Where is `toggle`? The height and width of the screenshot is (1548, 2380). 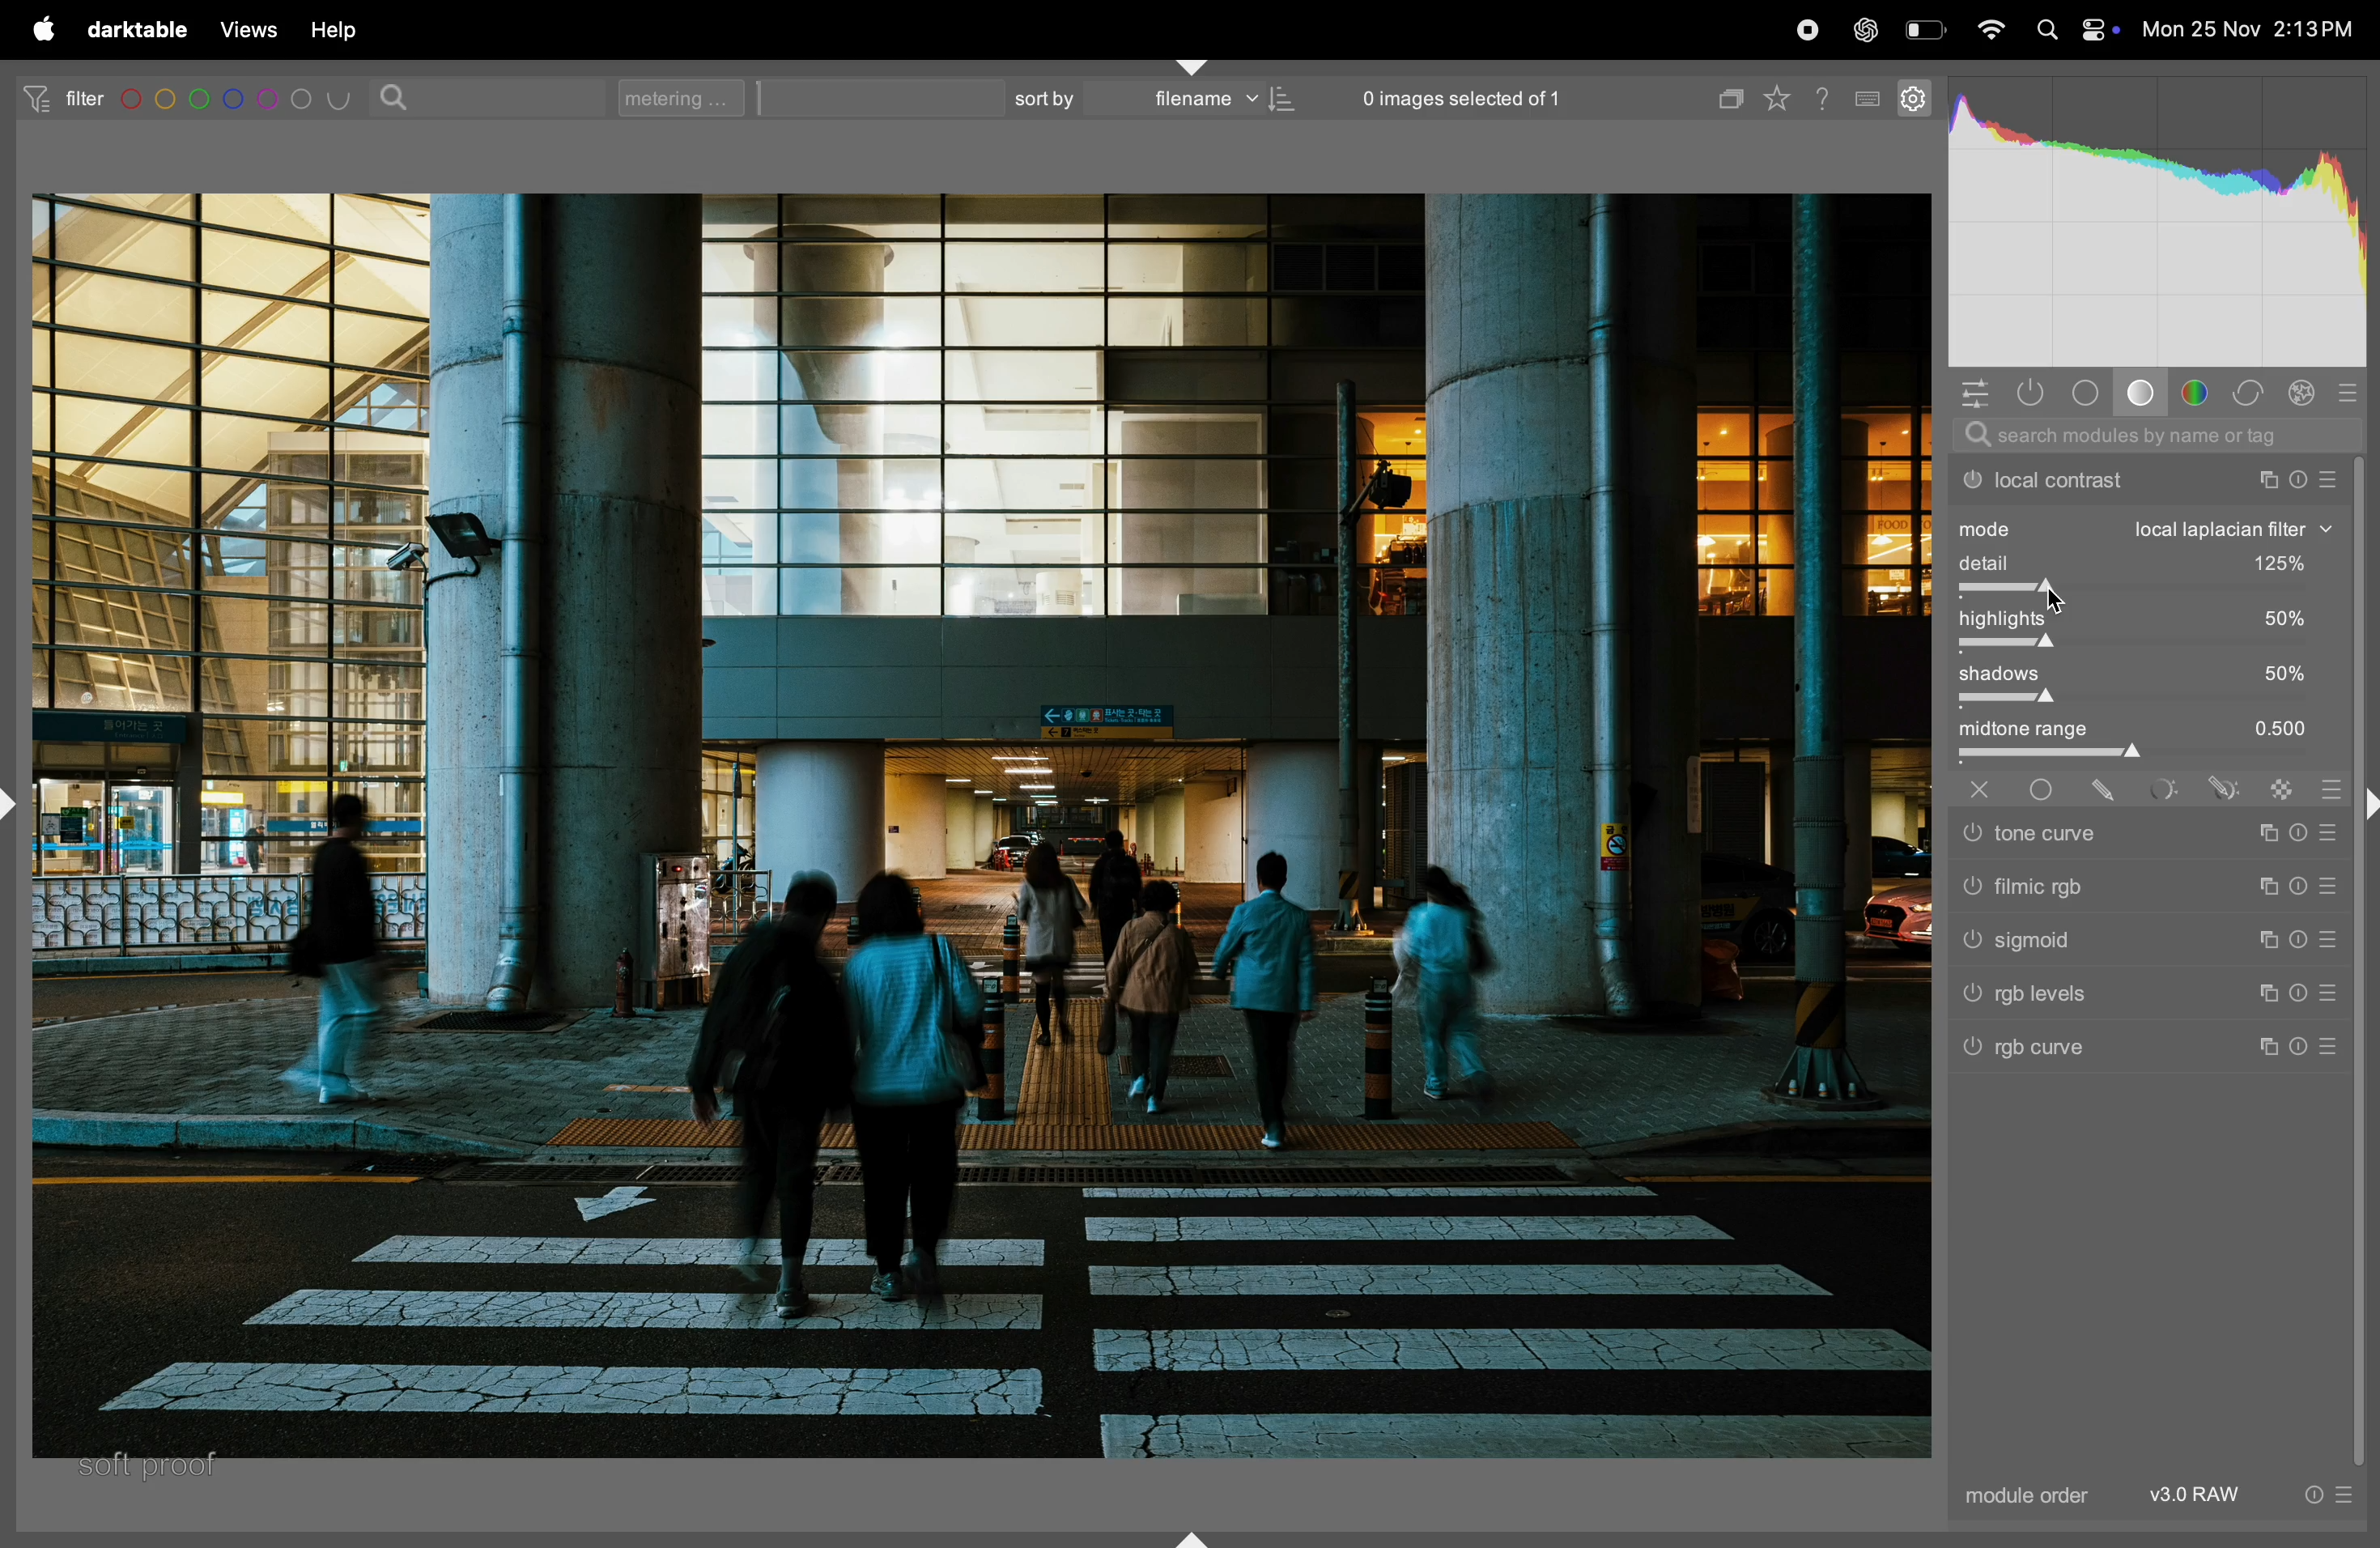 toggle is located at coordinates (2141, 701).